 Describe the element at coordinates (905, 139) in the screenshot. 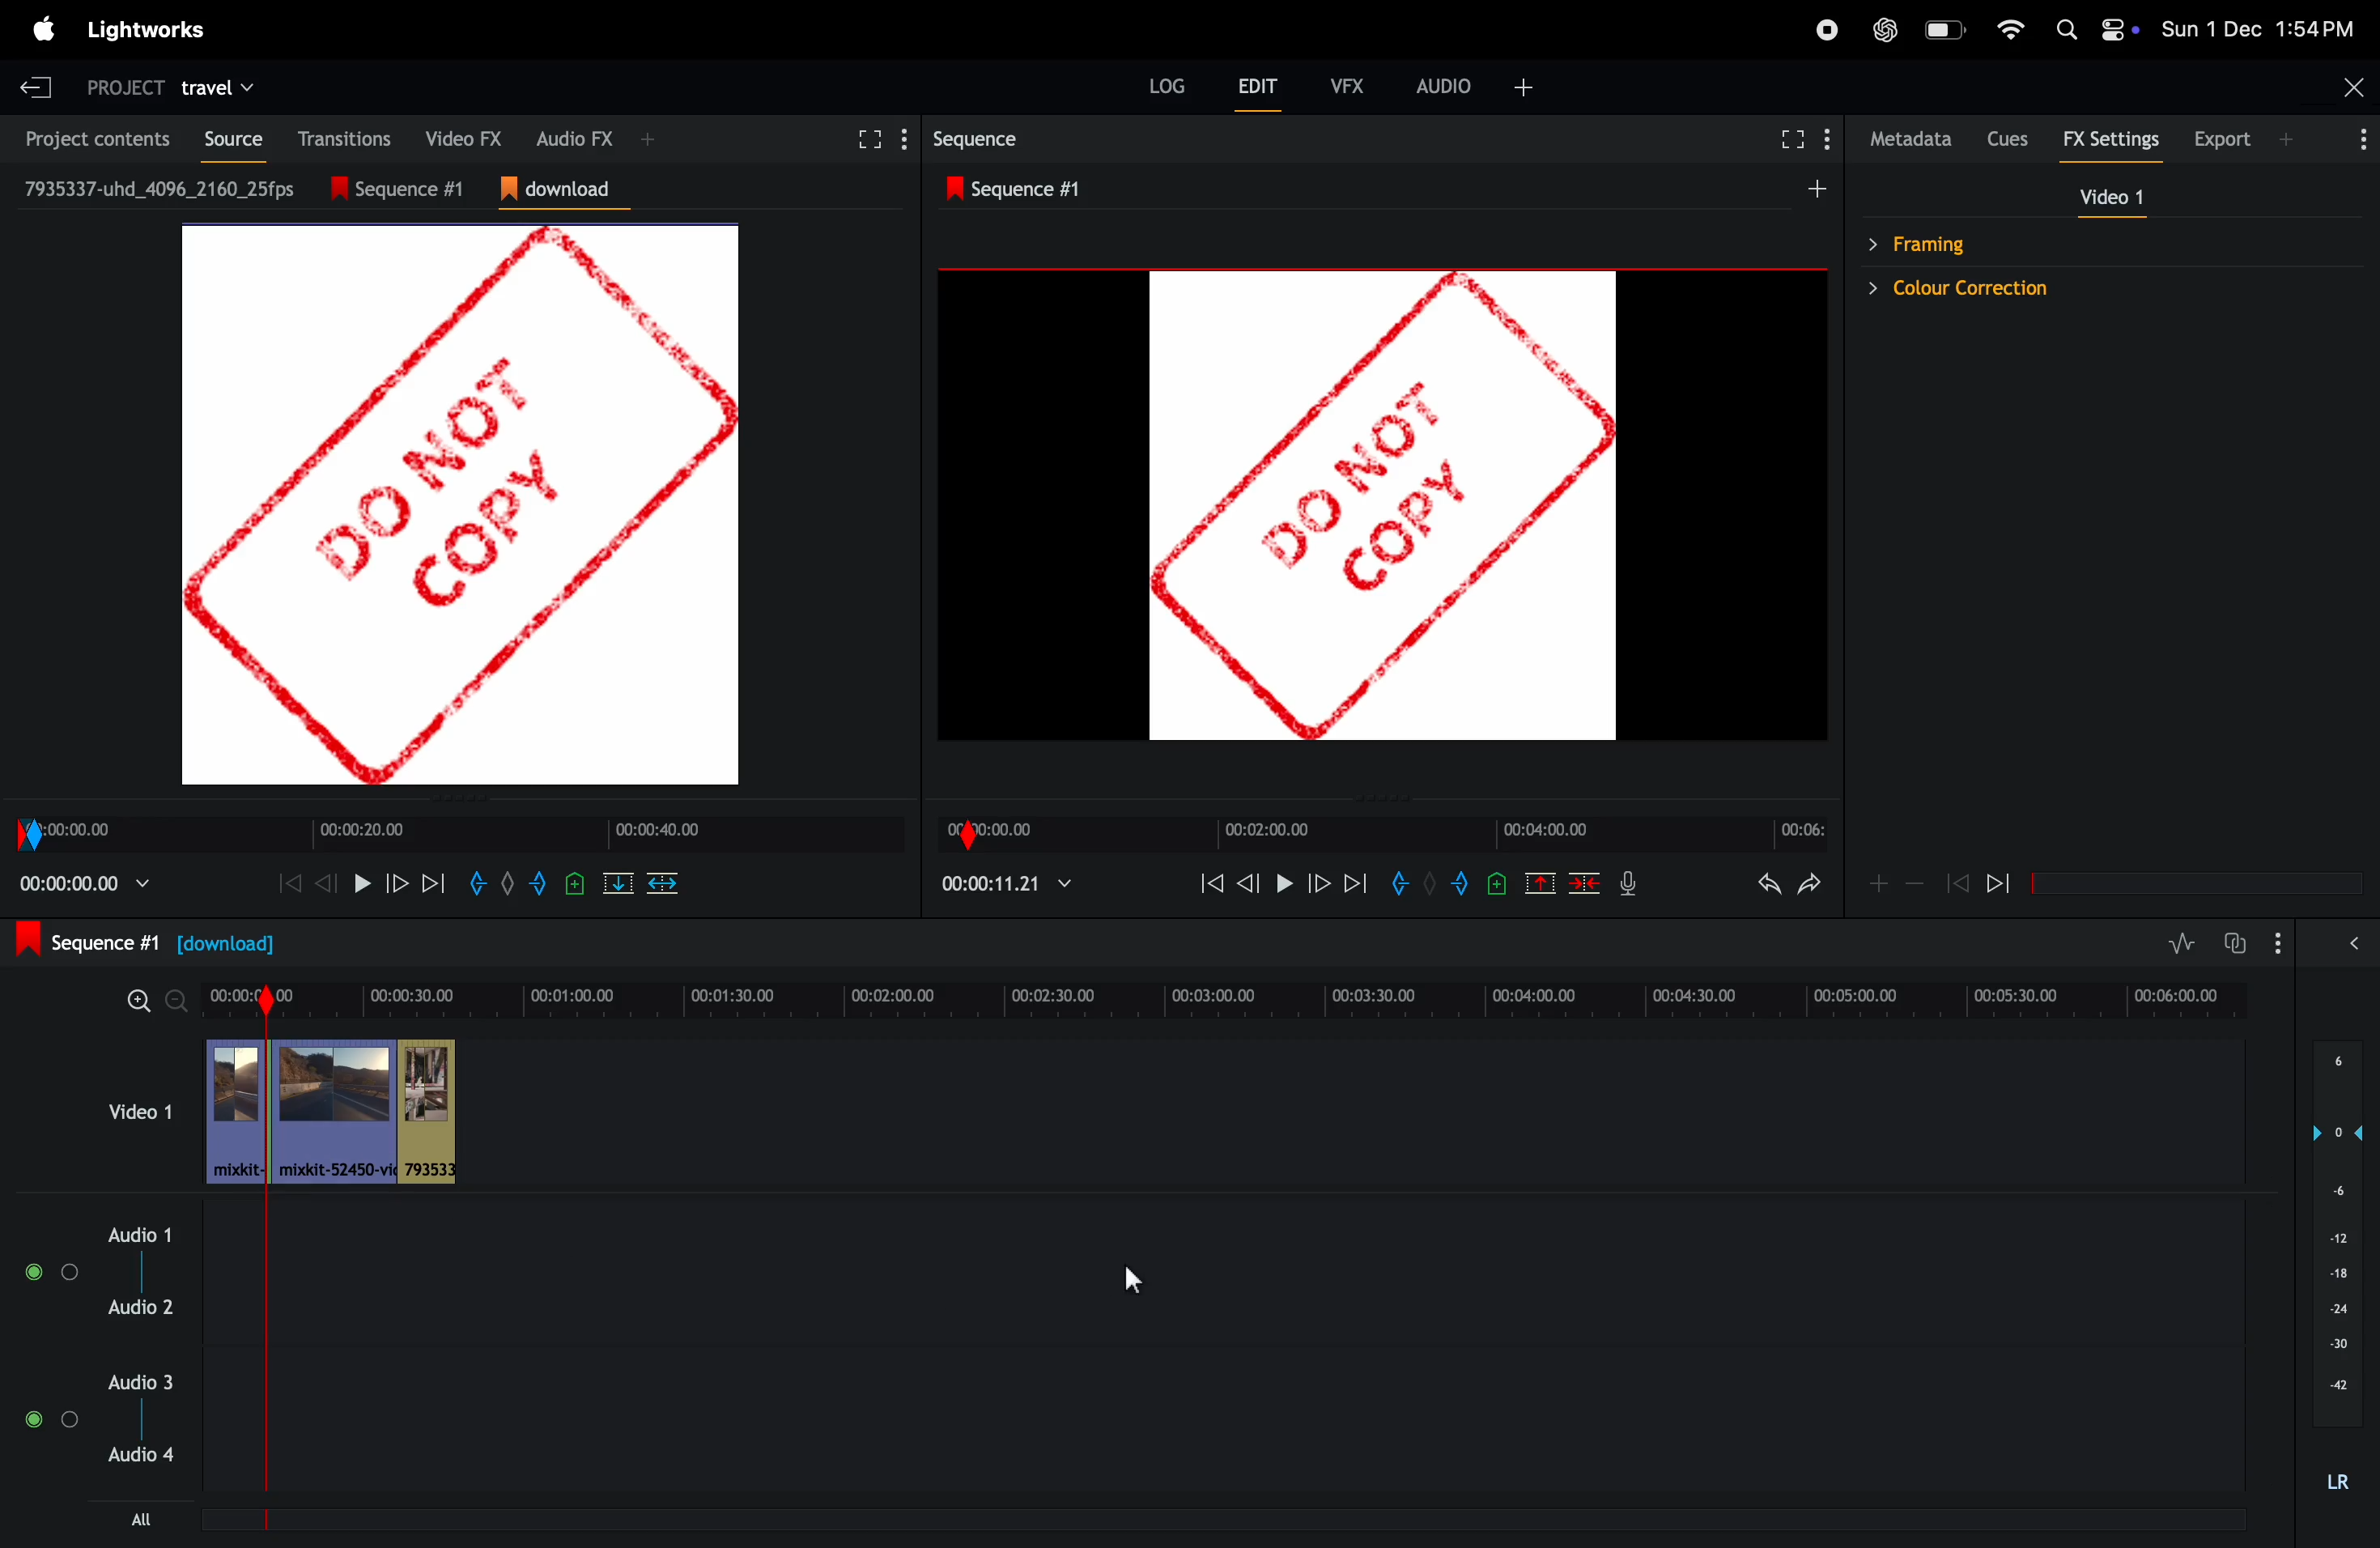

I see `Settings` at that location.